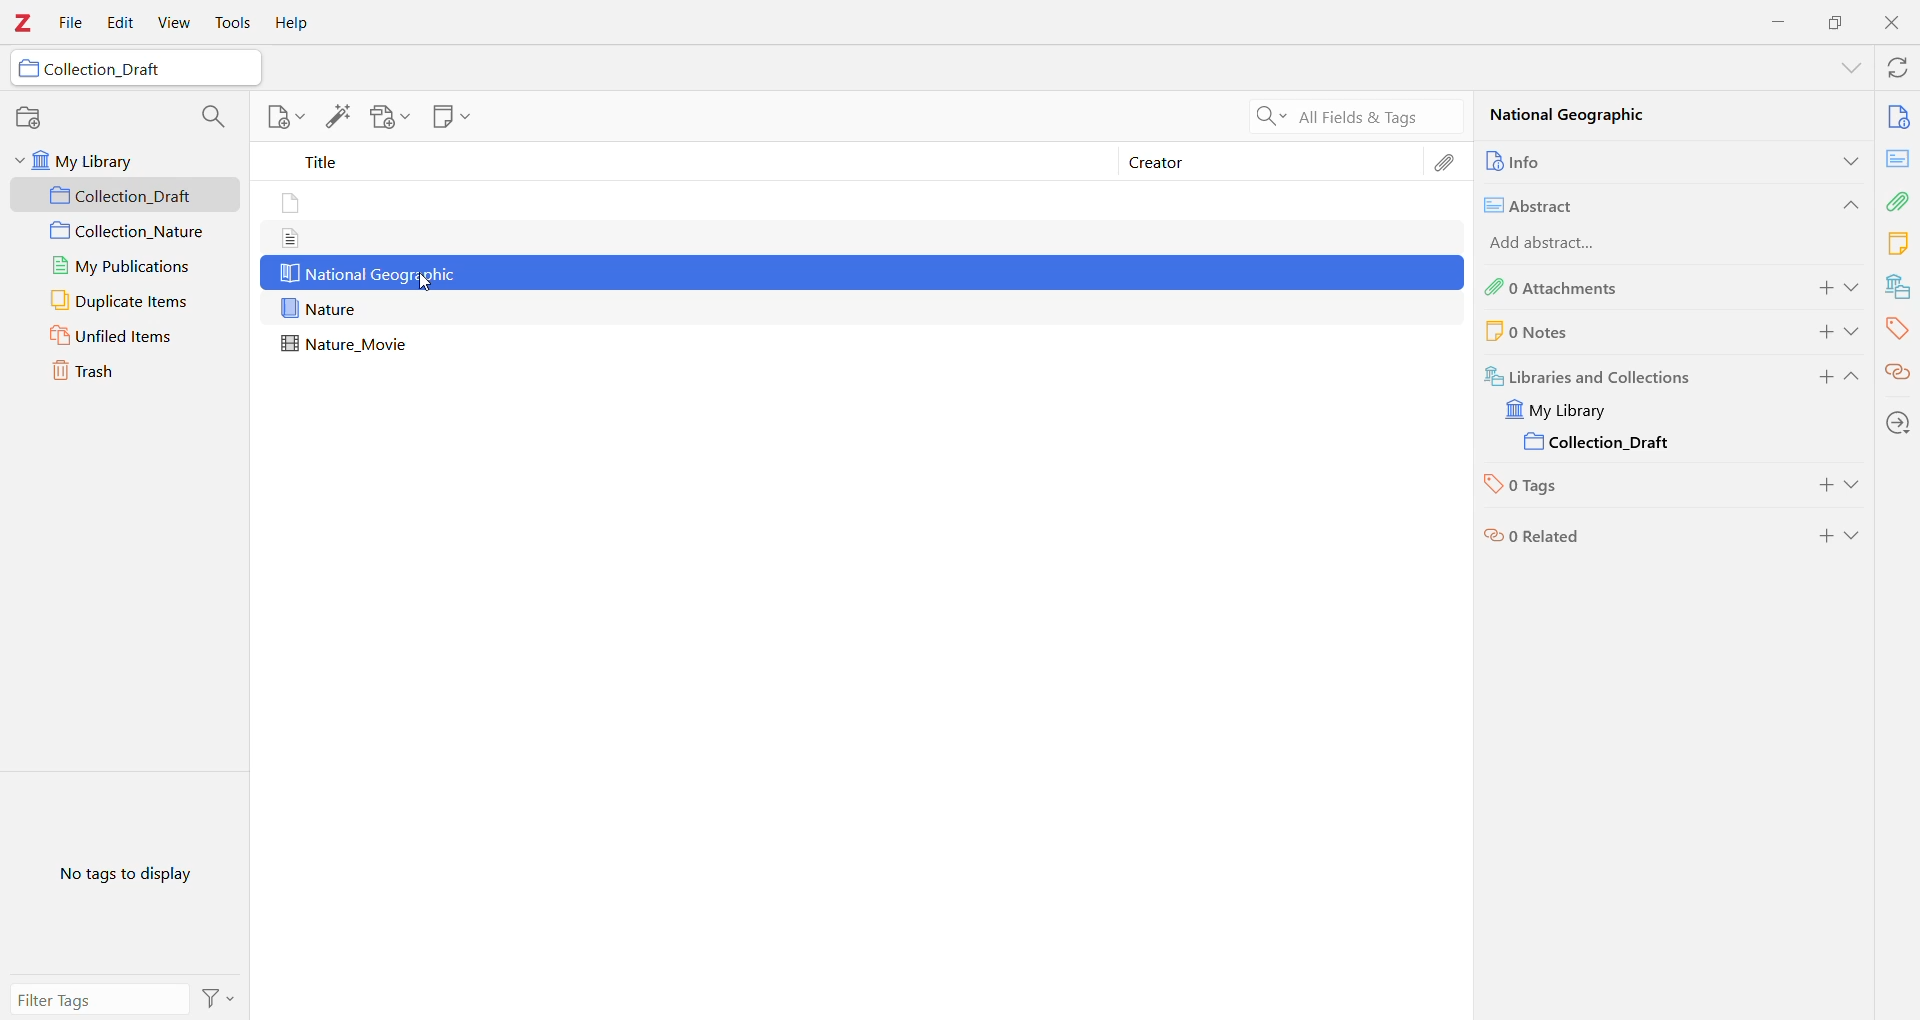 The width and height of the screenshot is (1920, 1020). I want to click on nature, so click(323, 309).